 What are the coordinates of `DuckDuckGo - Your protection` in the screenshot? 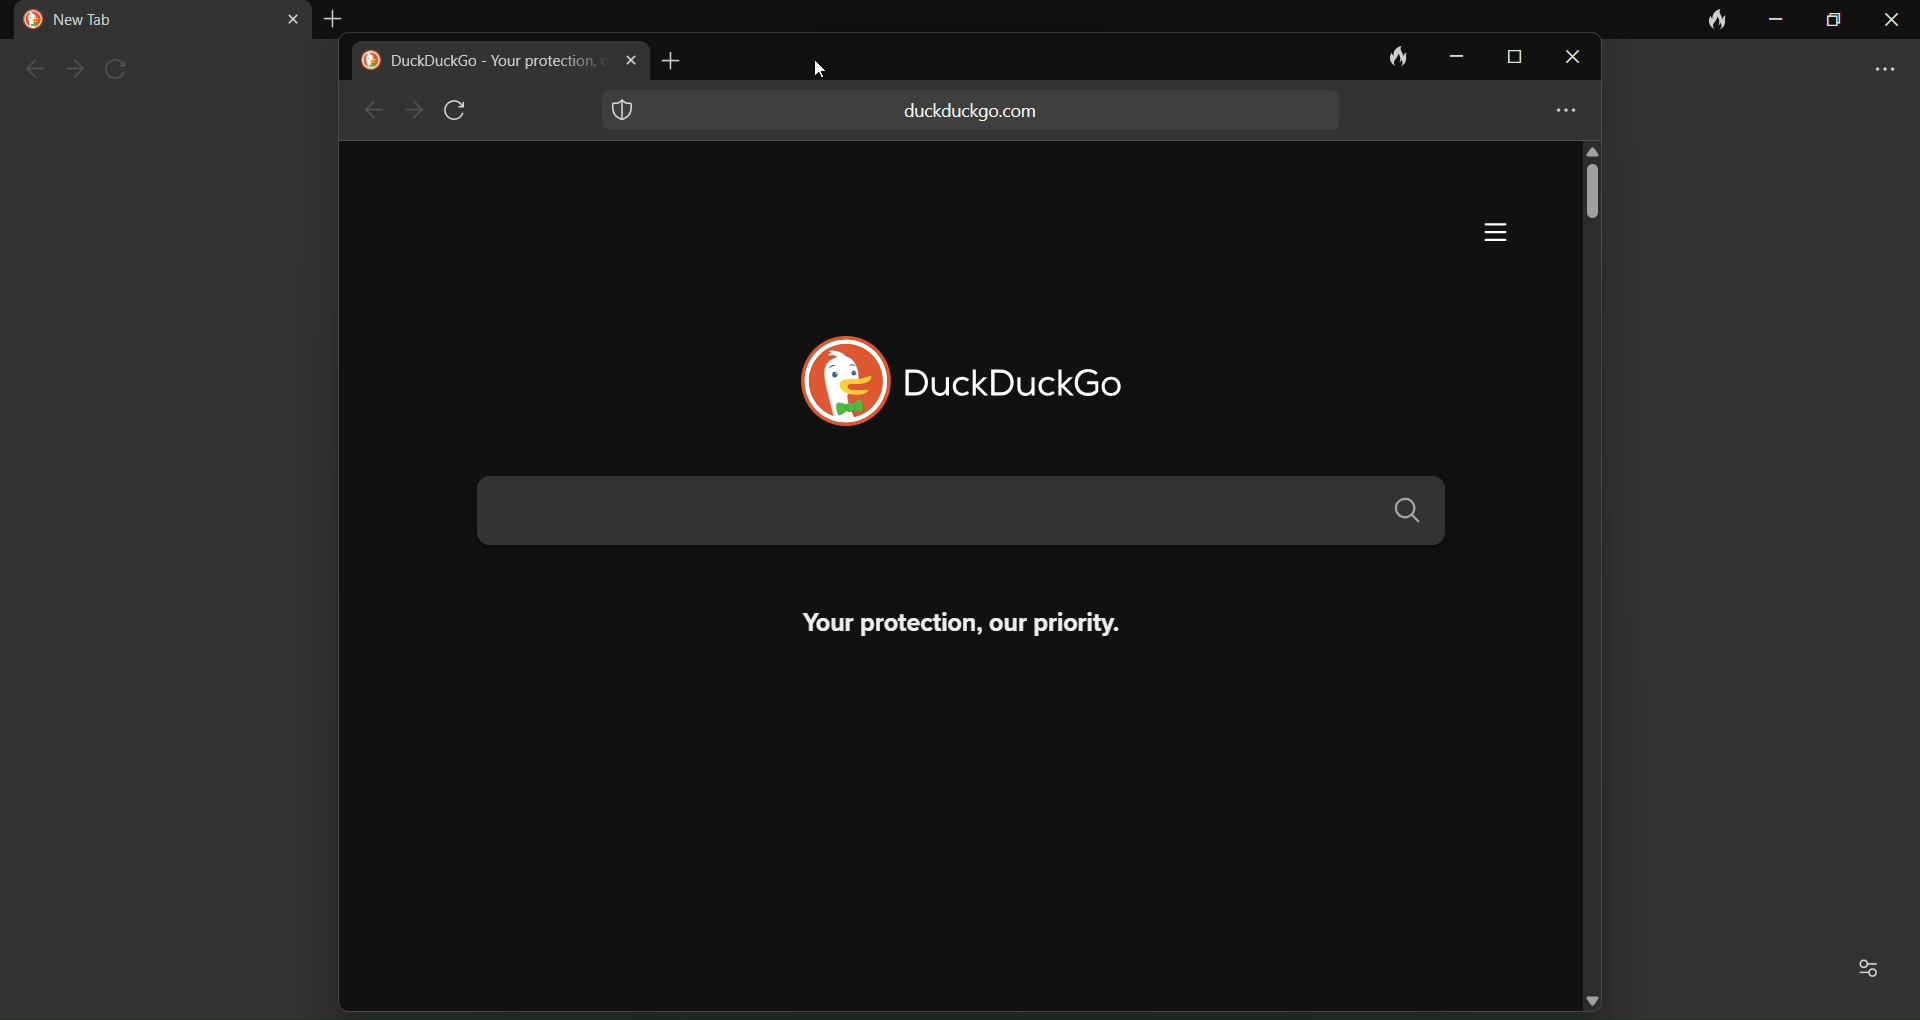 It's located at (496, 62).